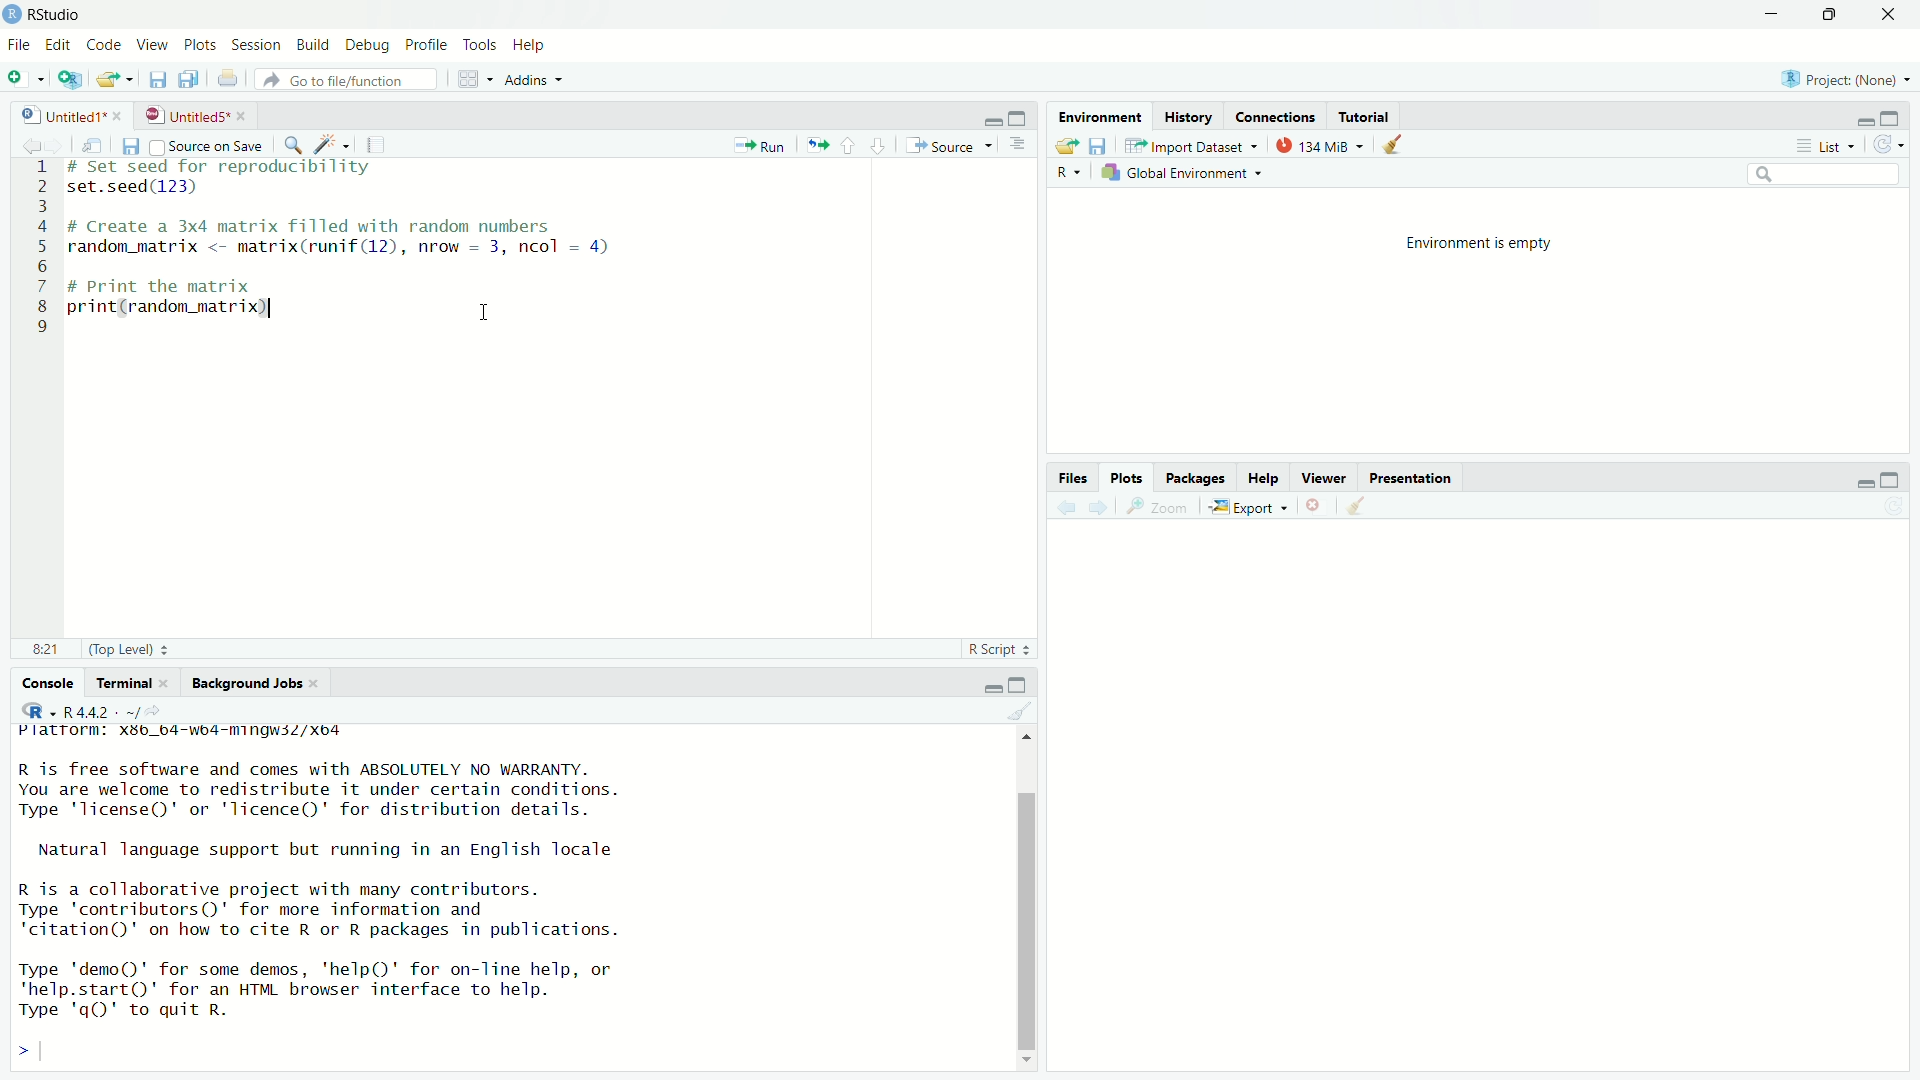 The width and height of the screenshot is (1920, 1080). I want to click on export, so click(113, 78).